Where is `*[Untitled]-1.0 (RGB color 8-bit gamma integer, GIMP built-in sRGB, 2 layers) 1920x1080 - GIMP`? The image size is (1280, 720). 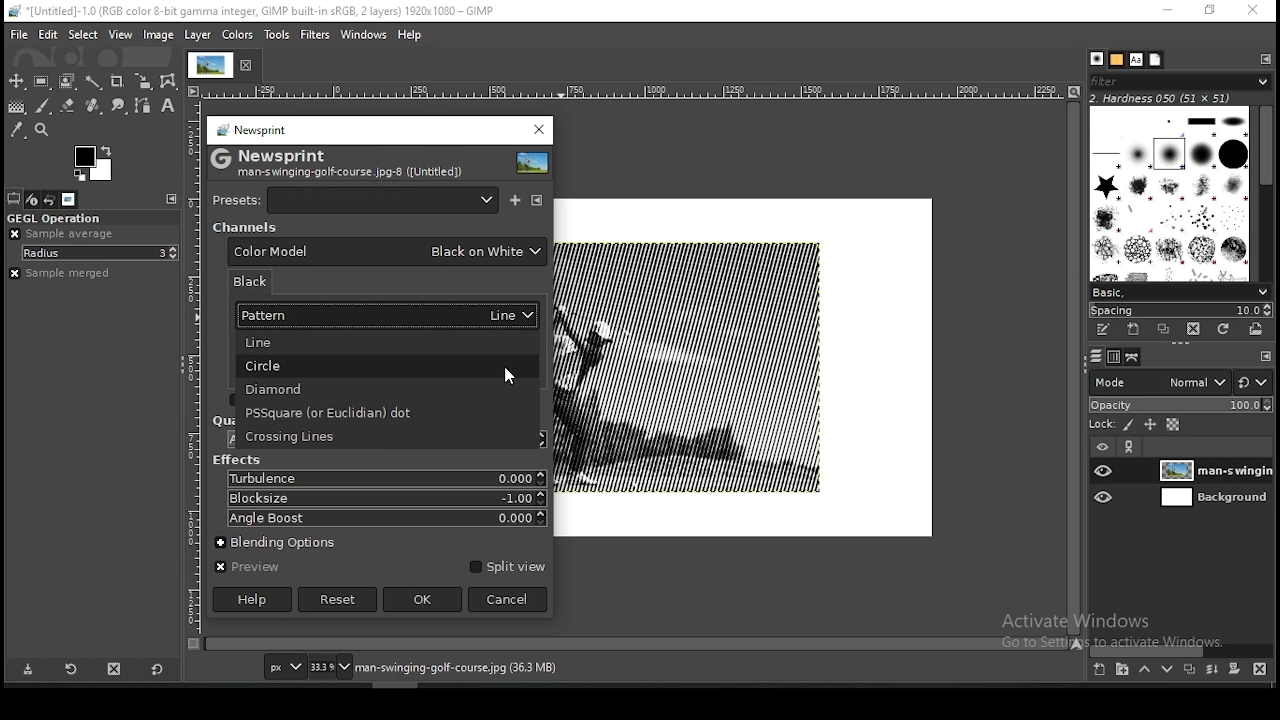 *[Untitled]-1.0 (RGB color 8-bit gamma integer, GIMP built-in sRGB, 2 layers) 1920x1080 - GIMP is located at coordinates (268, 11).